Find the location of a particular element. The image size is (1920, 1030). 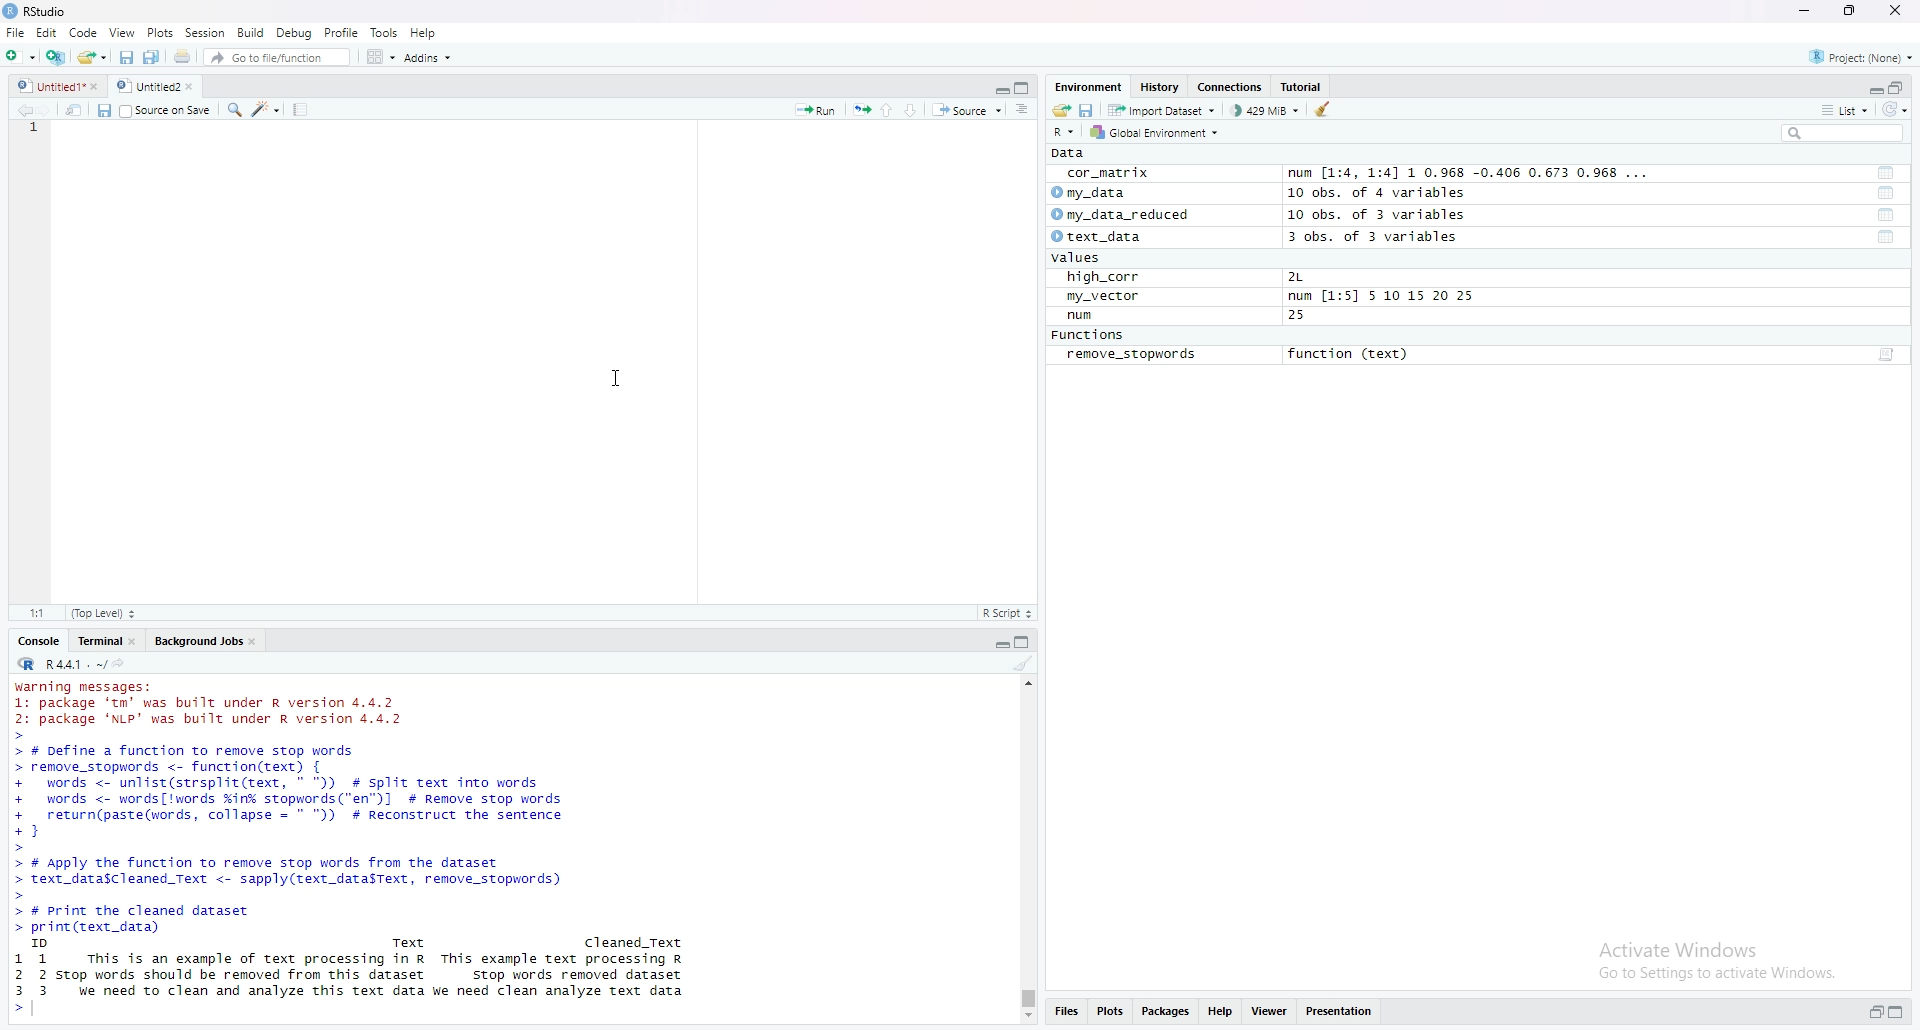

Cursor is located at coordinates (618, 377).